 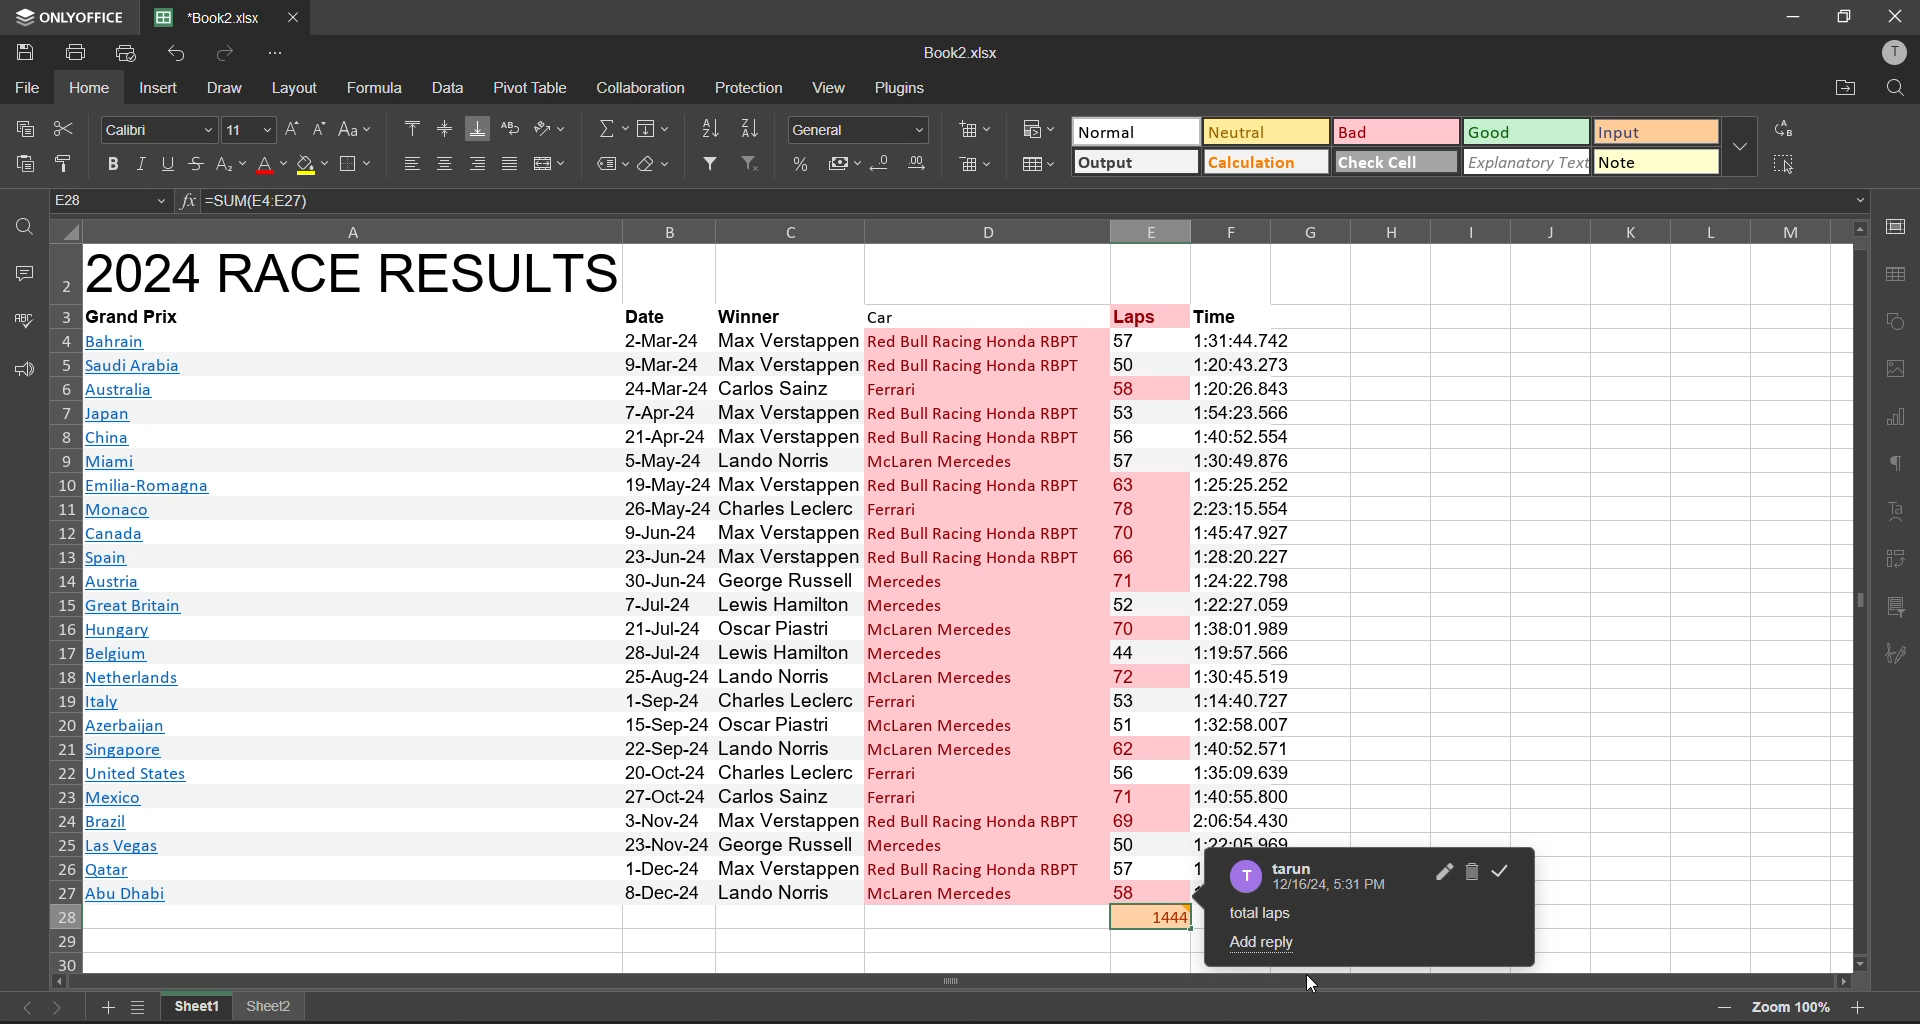 What do you see at coordinates (1441, 872) in the screenshot?
I see `edit` at bounding box center [1441, 872].